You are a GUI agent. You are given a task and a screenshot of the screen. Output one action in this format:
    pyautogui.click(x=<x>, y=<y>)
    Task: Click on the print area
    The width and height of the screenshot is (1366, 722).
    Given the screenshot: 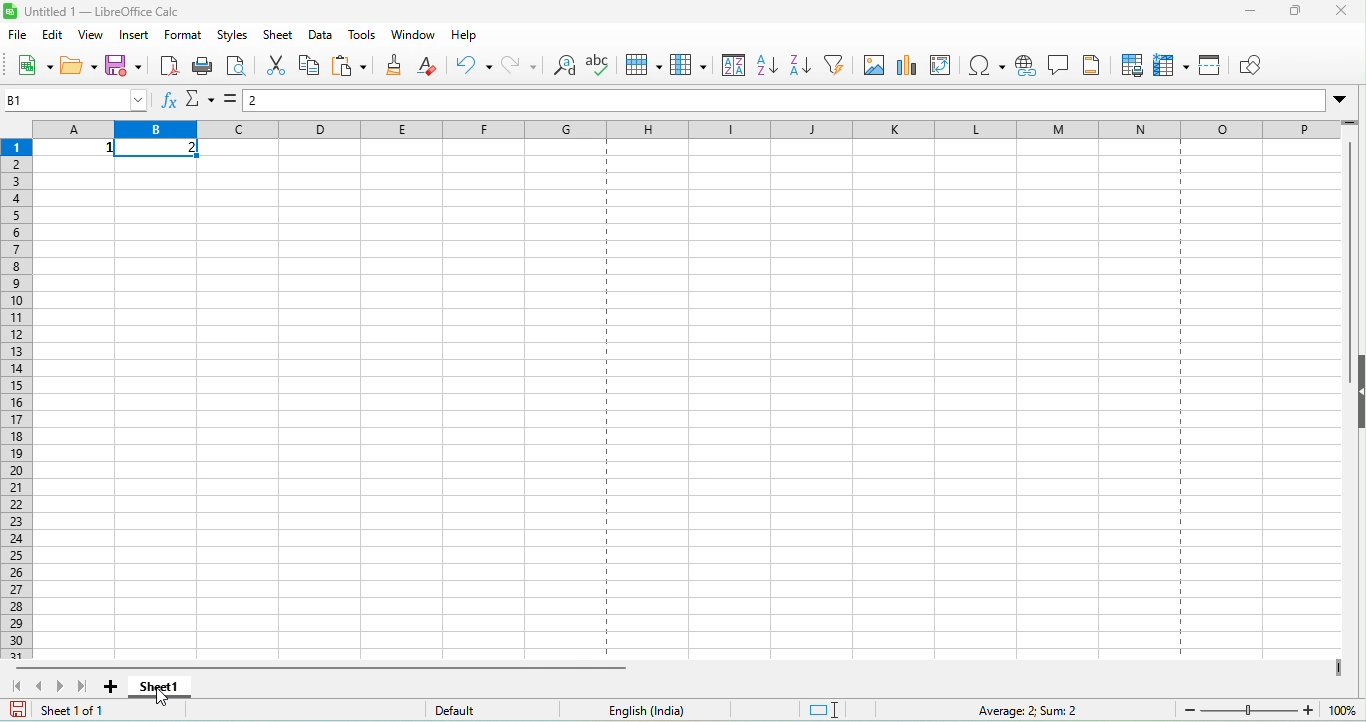 What is the action you would take?
    pyautogui.click(x=1130, y=66)
    